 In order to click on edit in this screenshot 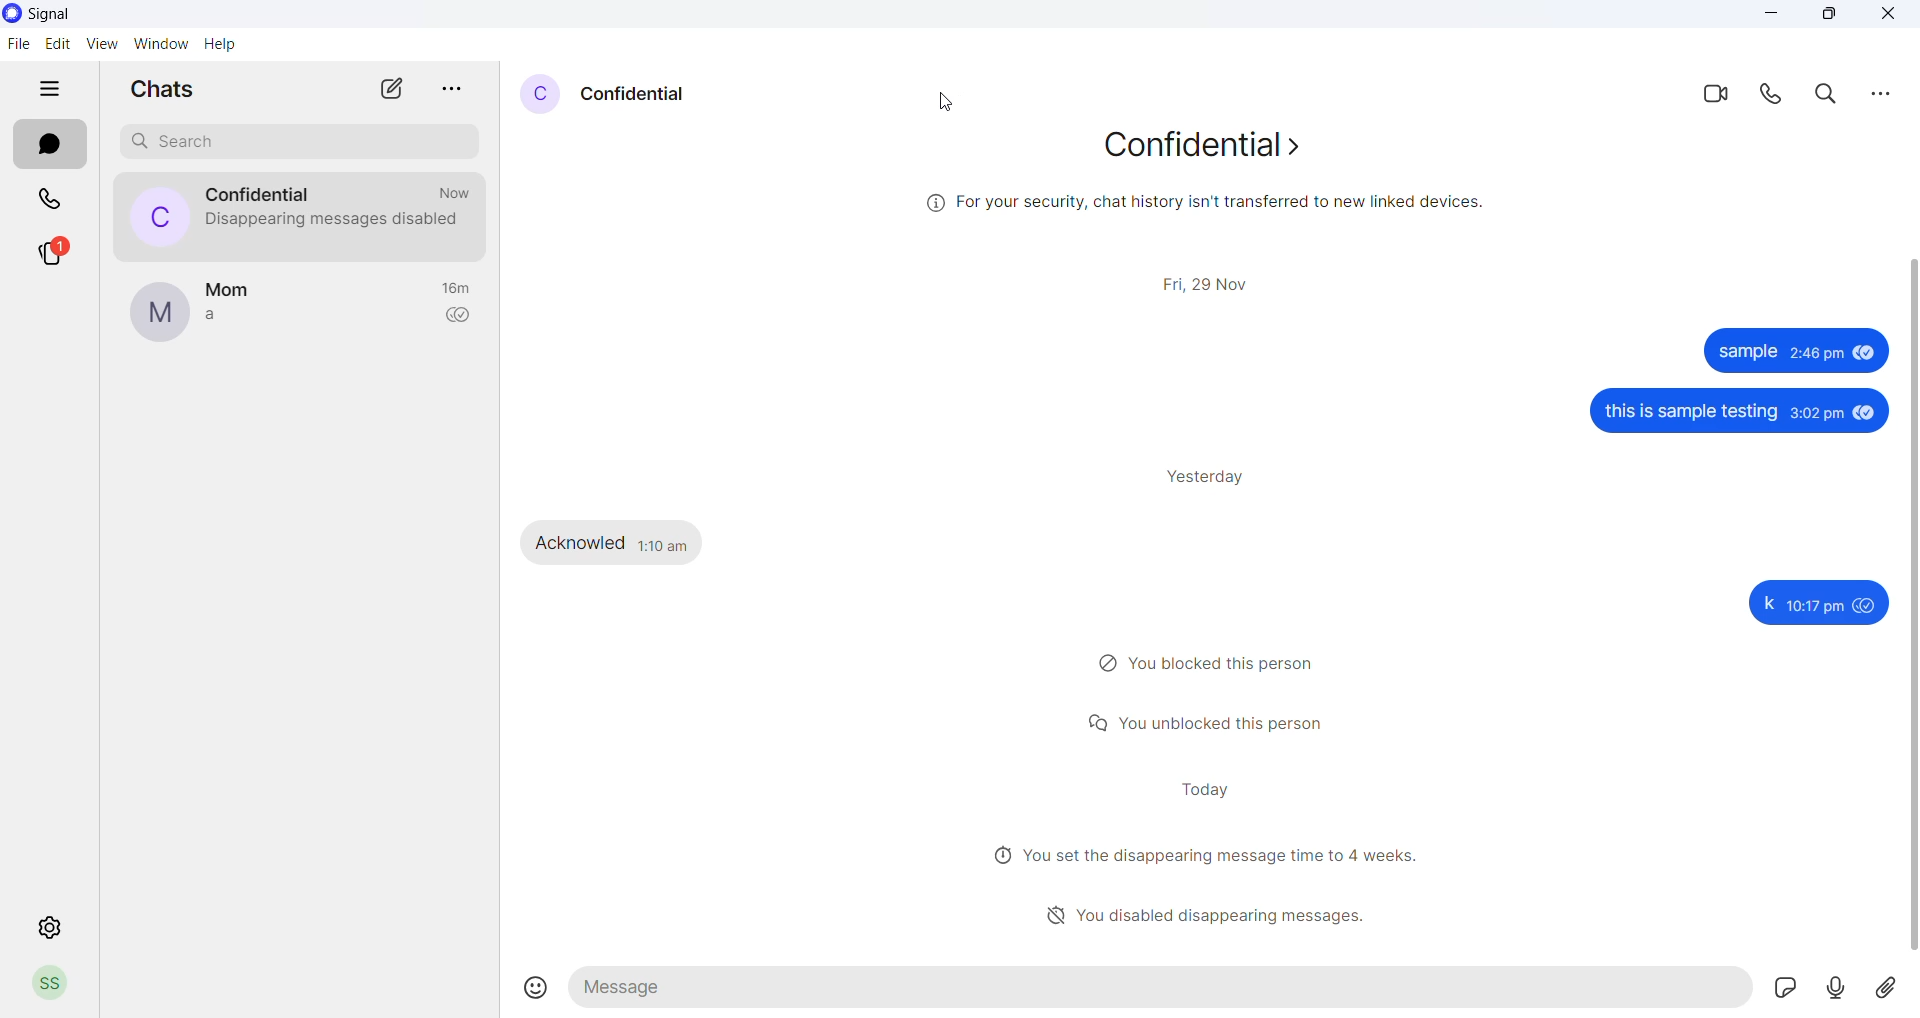, I will do `click(53, 44)`.